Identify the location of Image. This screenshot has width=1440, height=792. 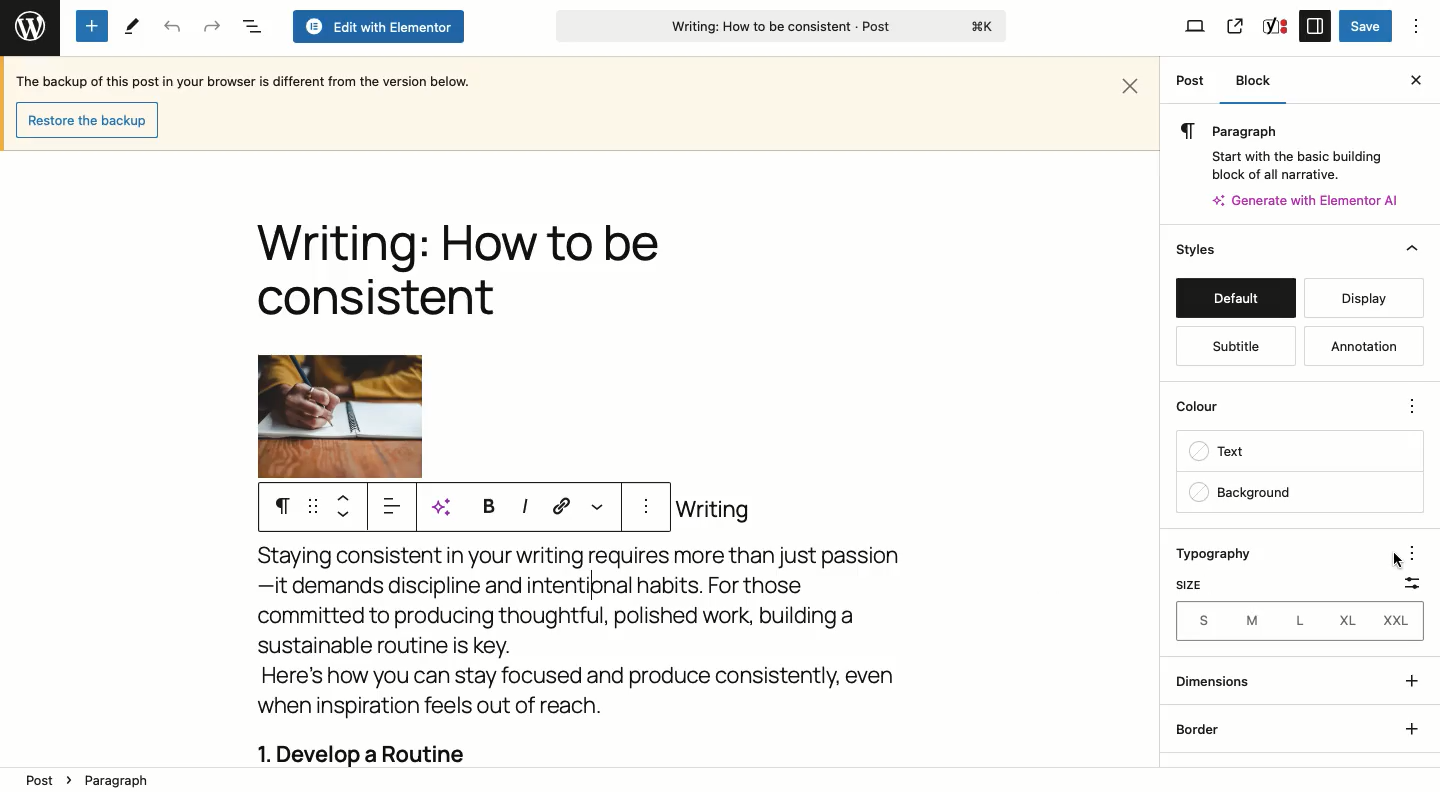
(340, 416).